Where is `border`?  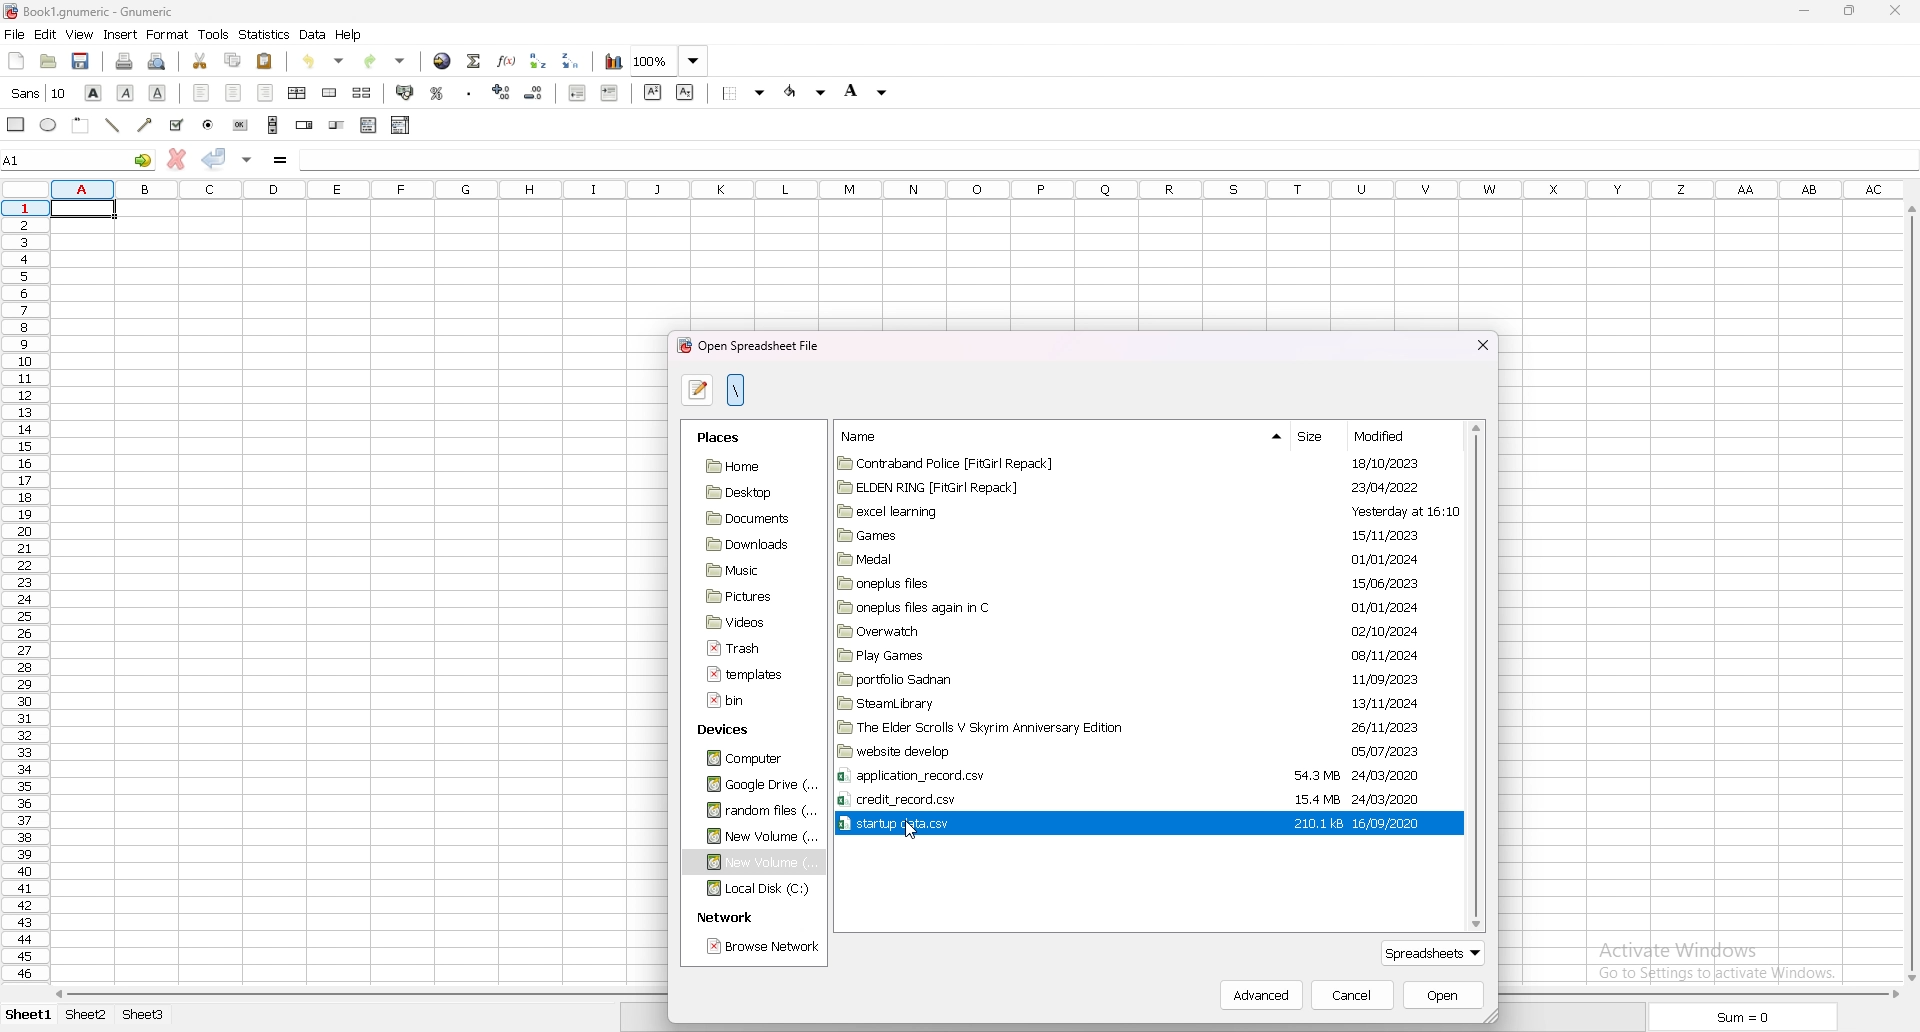 border is located at coordinates (745, 92).